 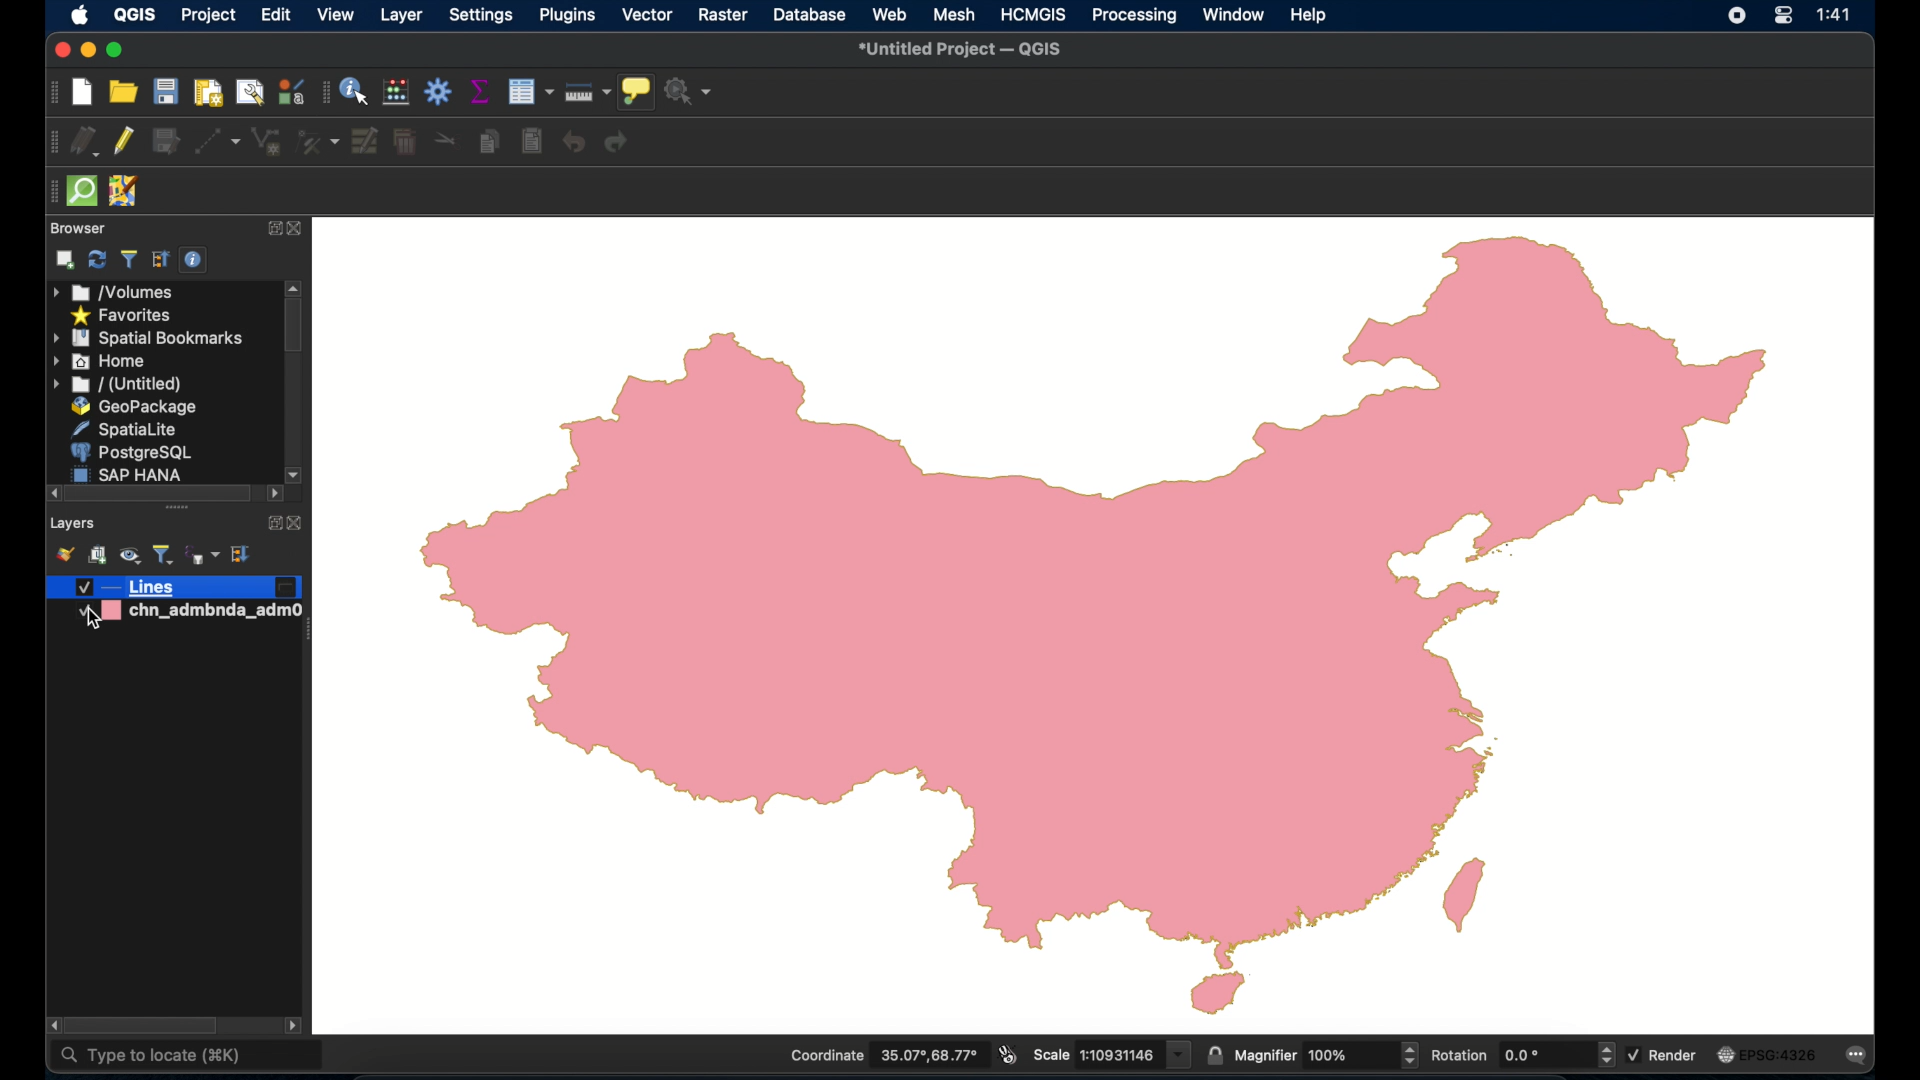 What do you see at coordinates (297, 524) in the screenshot?
I see `close` at bounding box center [297, 524].